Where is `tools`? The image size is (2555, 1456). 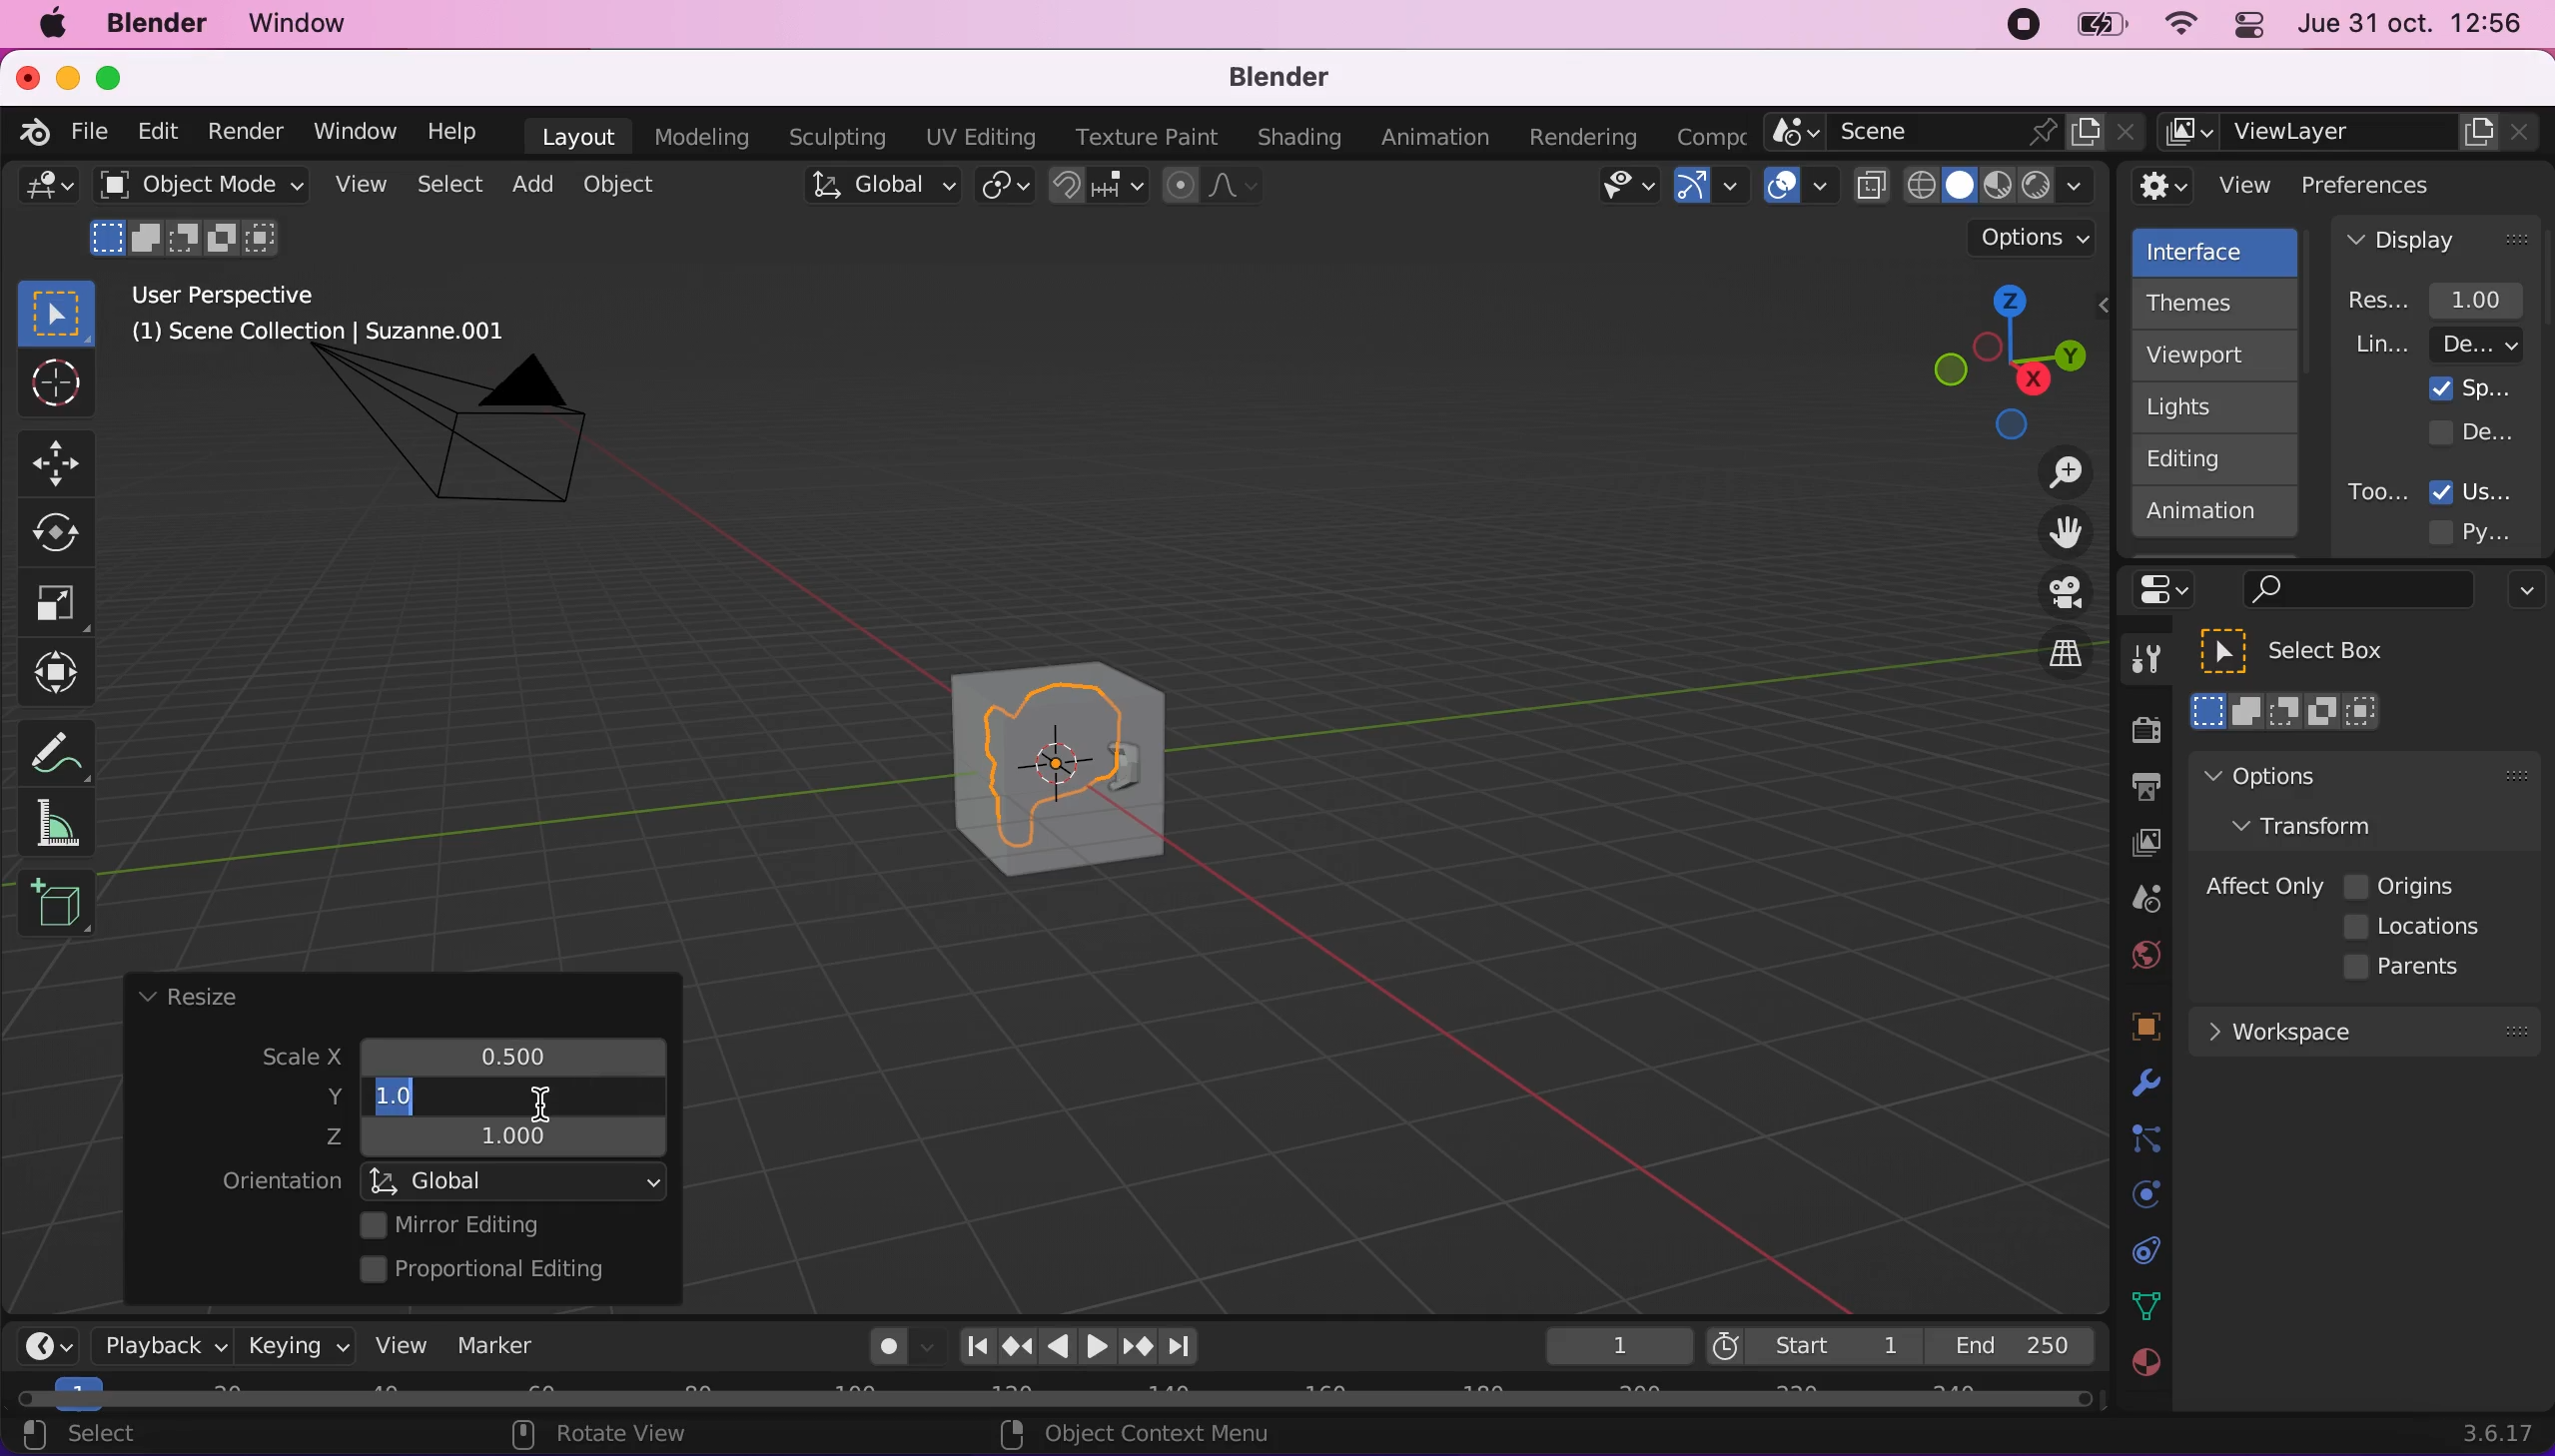 tools is located at coordinates (2135, 664).